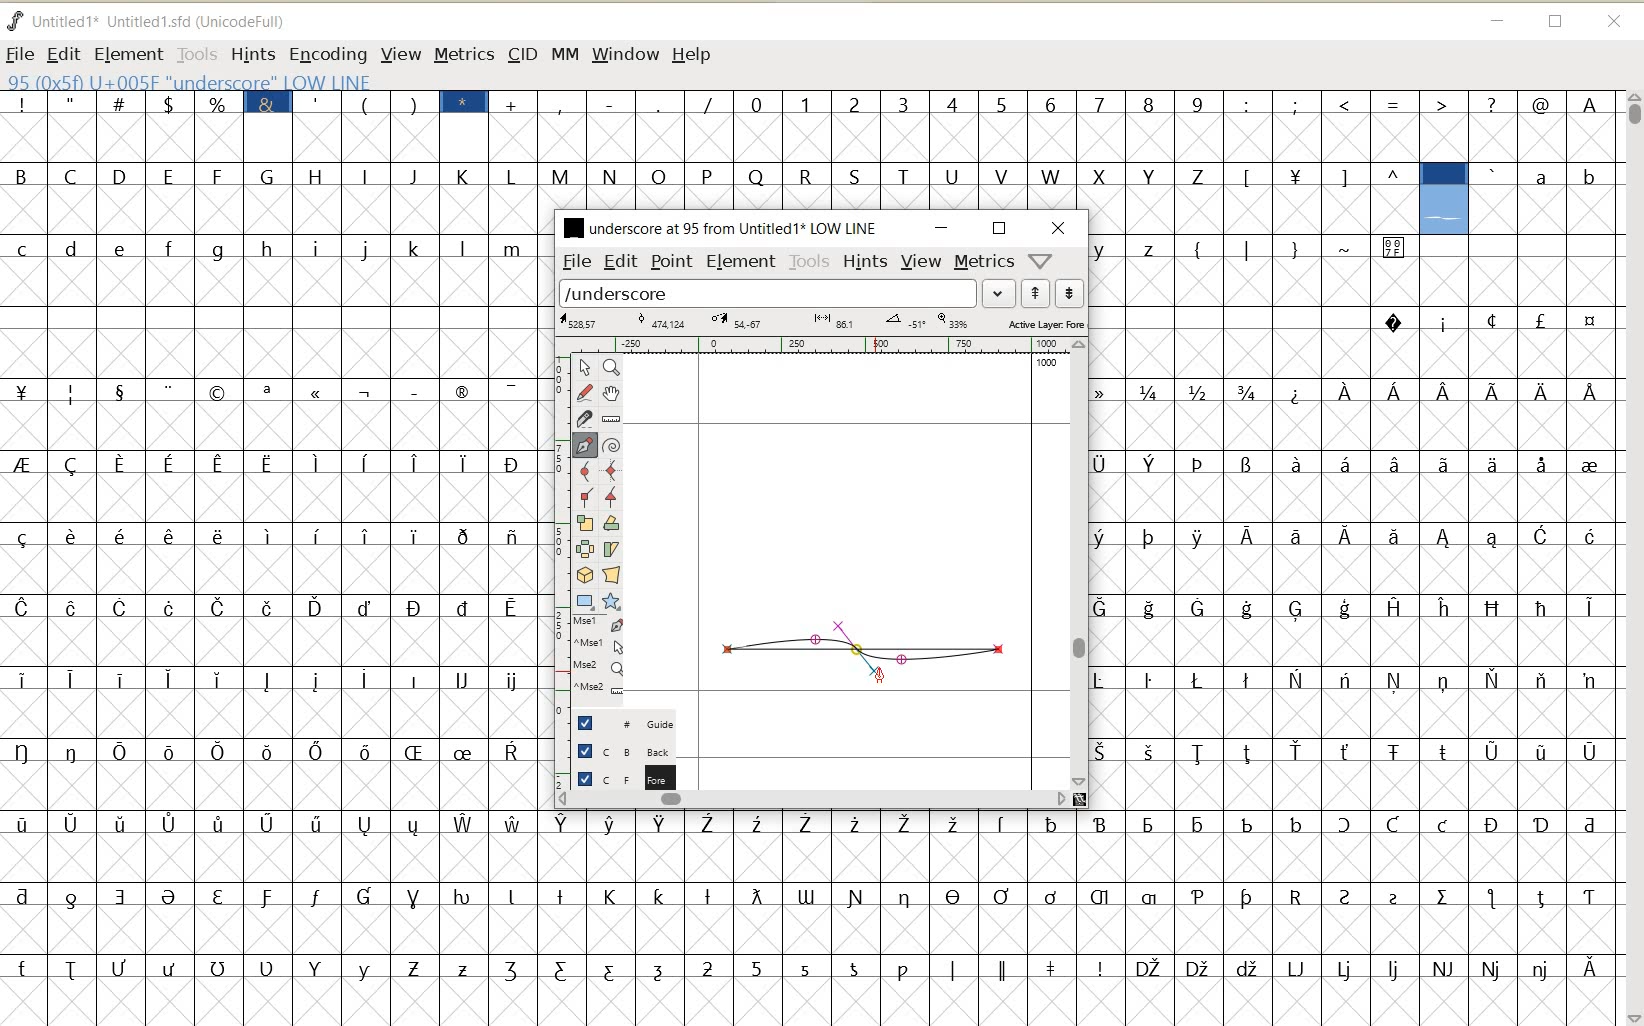 The height and width of the screenshot is (1026, 1644). I want to click on ELEMENT, so click(741, 263).